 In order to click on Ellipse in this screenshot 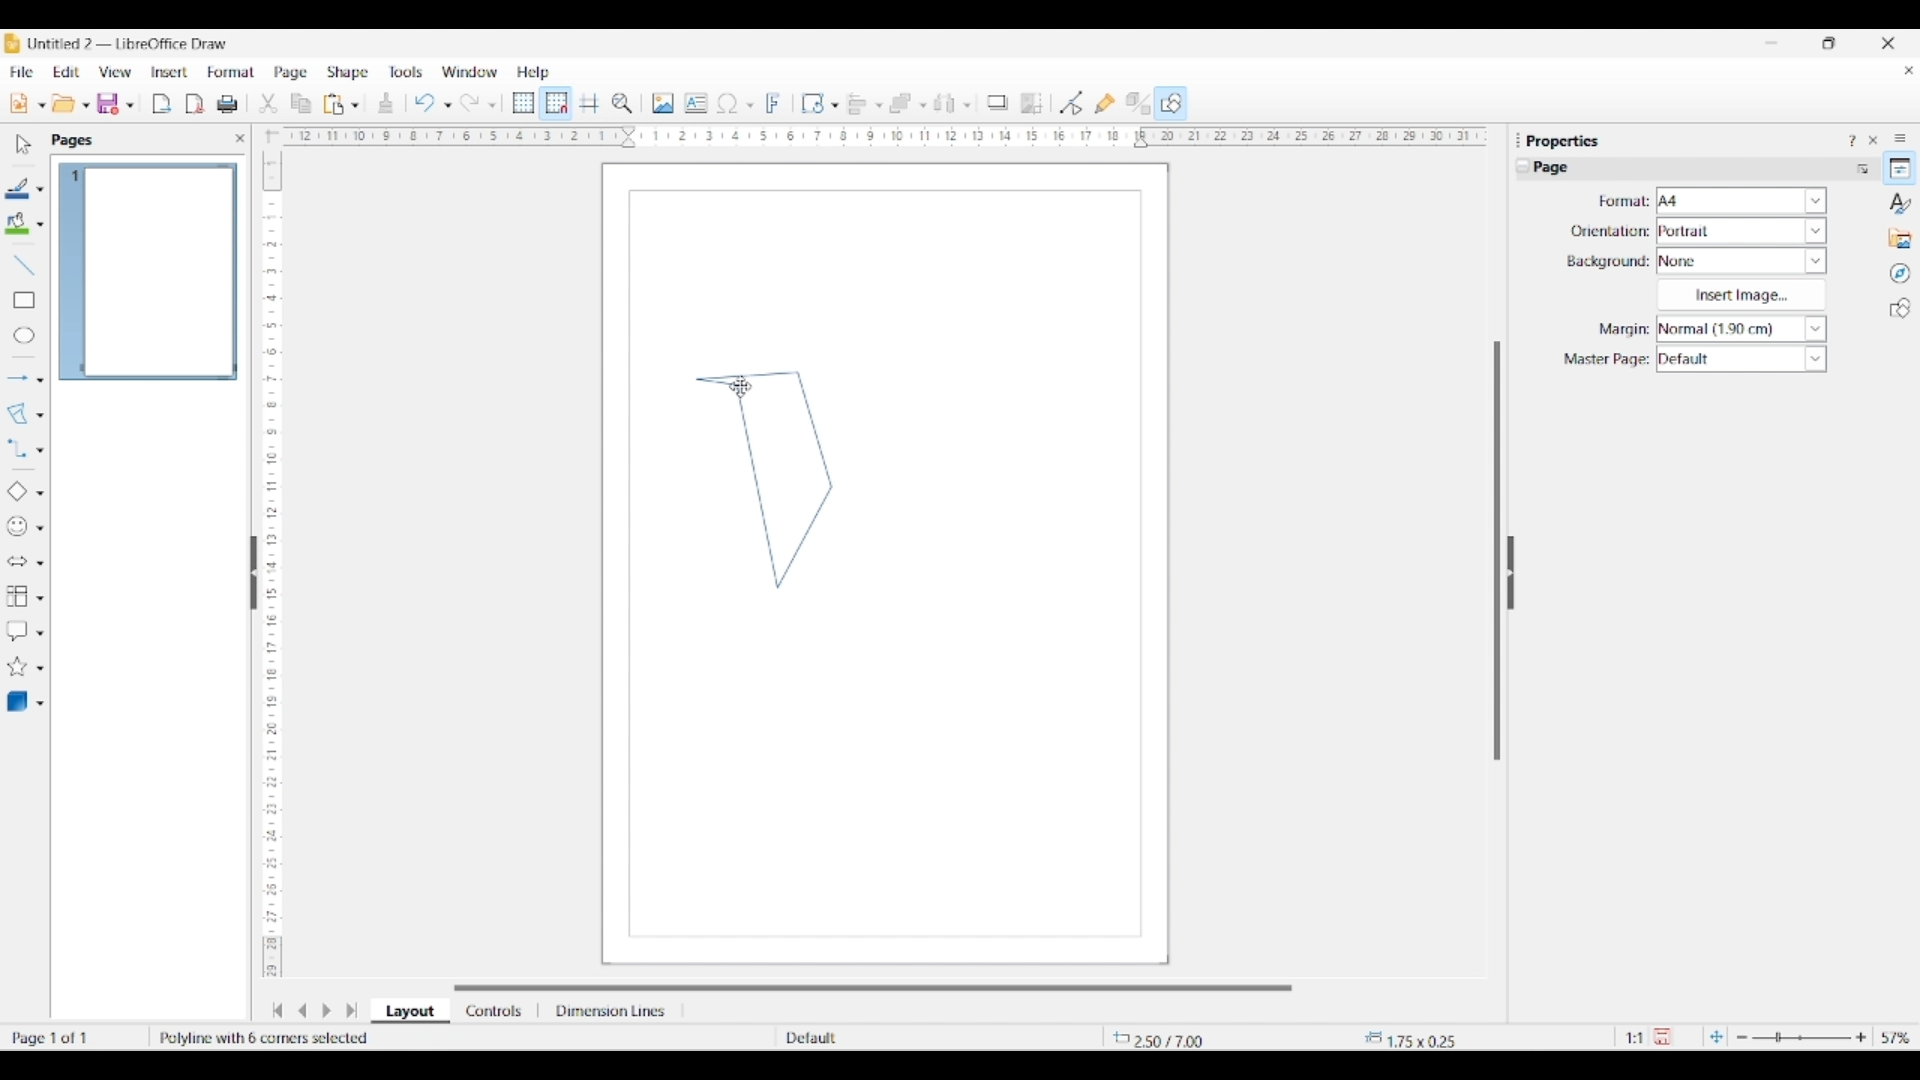, I will do `click(24, 335)`.